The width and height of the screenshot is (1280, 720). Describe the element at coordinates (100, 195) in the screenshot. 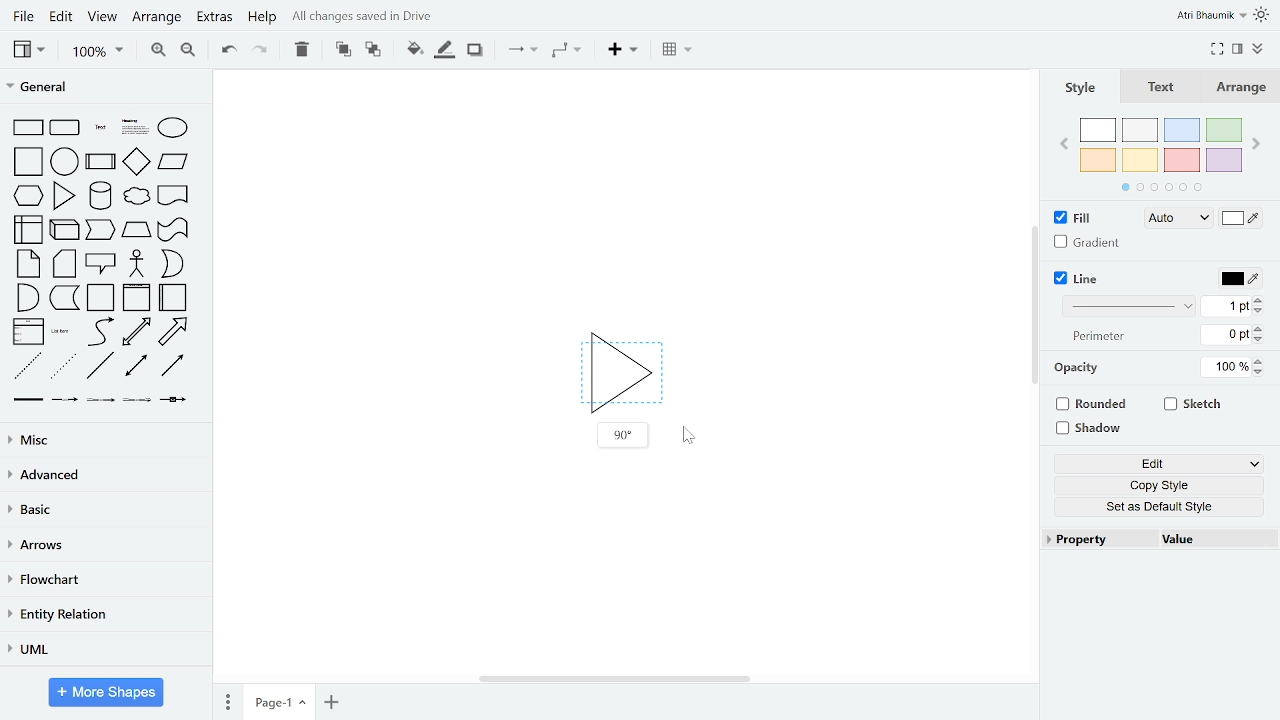

I see `cylinder` at that location.